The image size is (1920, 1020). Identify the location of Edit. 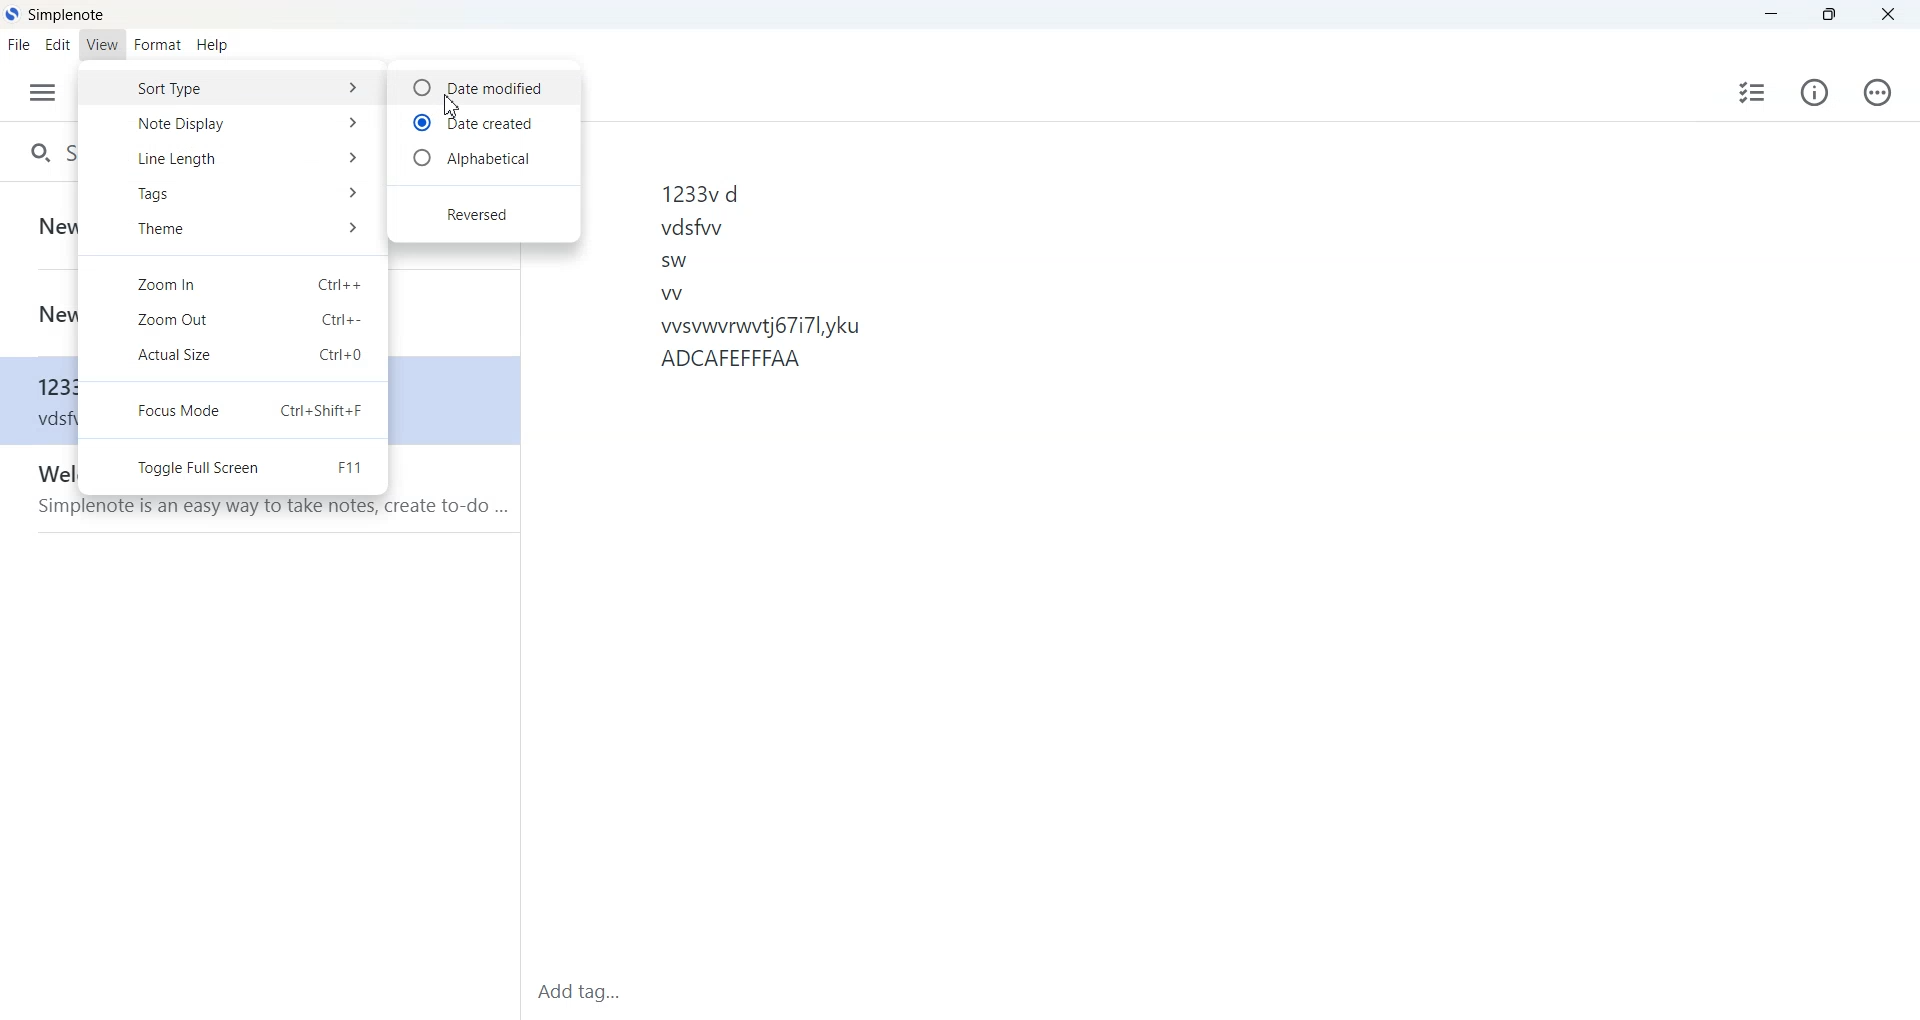
(58, 46).